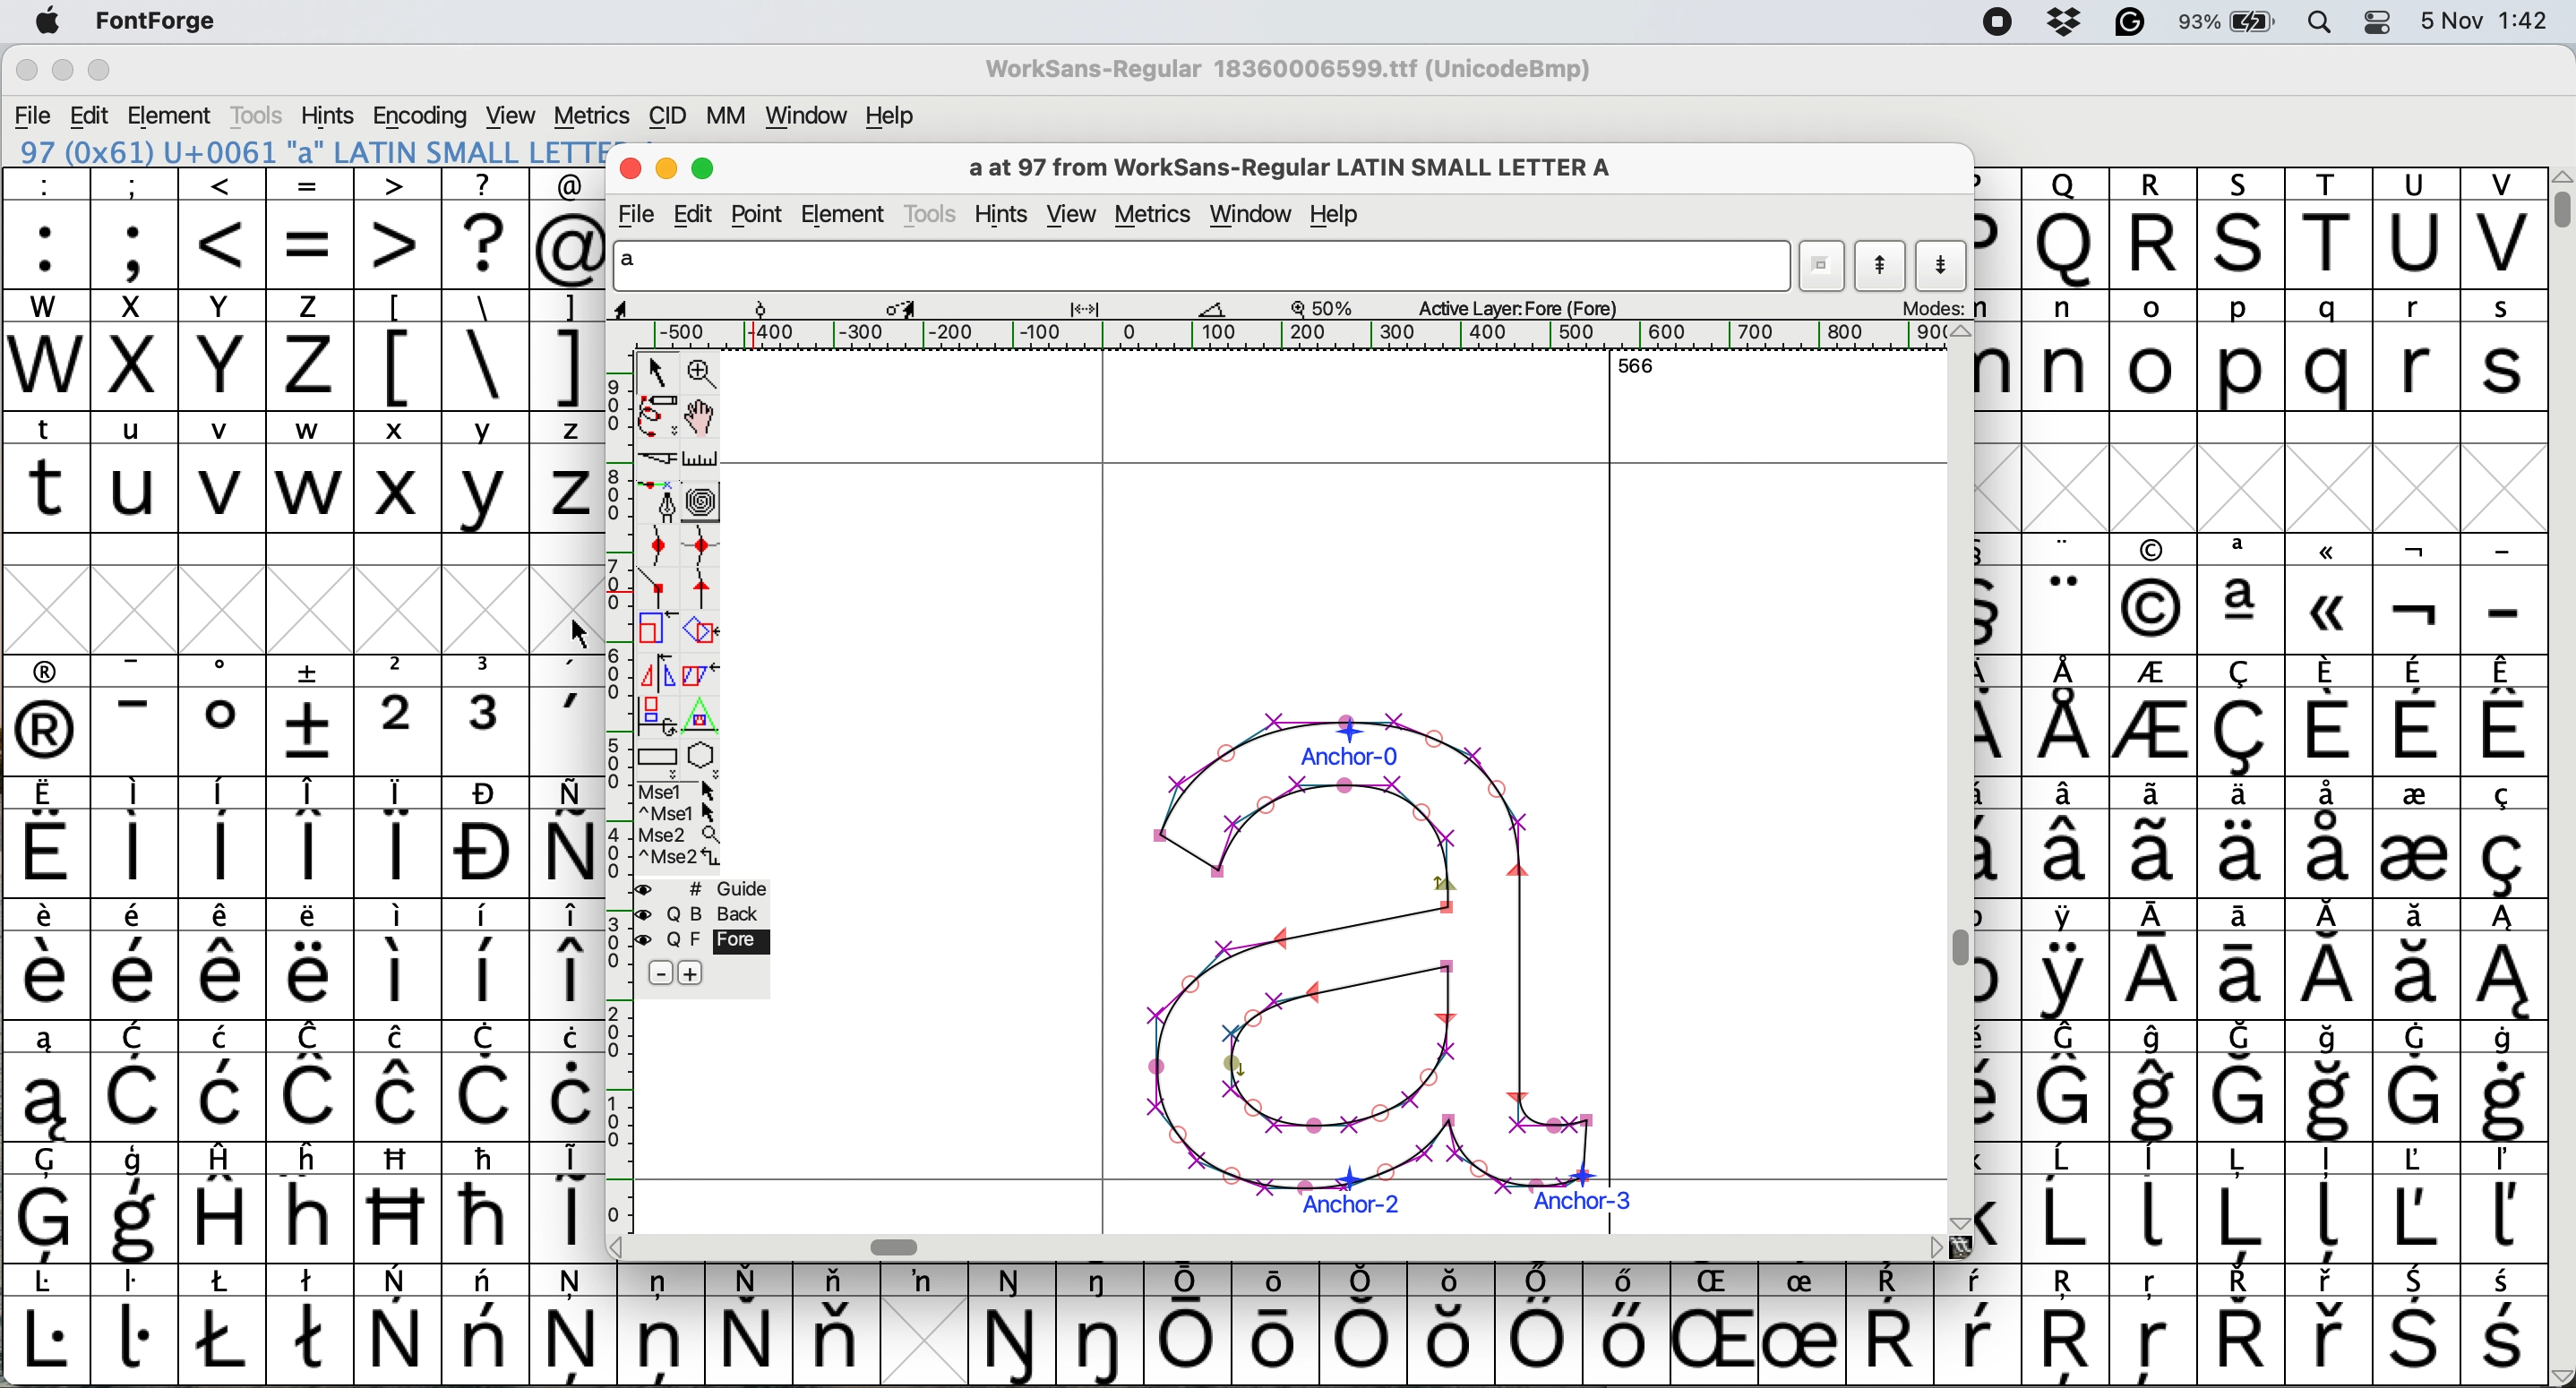  What do you see at coordinates (223, 228) in the screenshot?
I see `<` at bounding box center [223, 228].